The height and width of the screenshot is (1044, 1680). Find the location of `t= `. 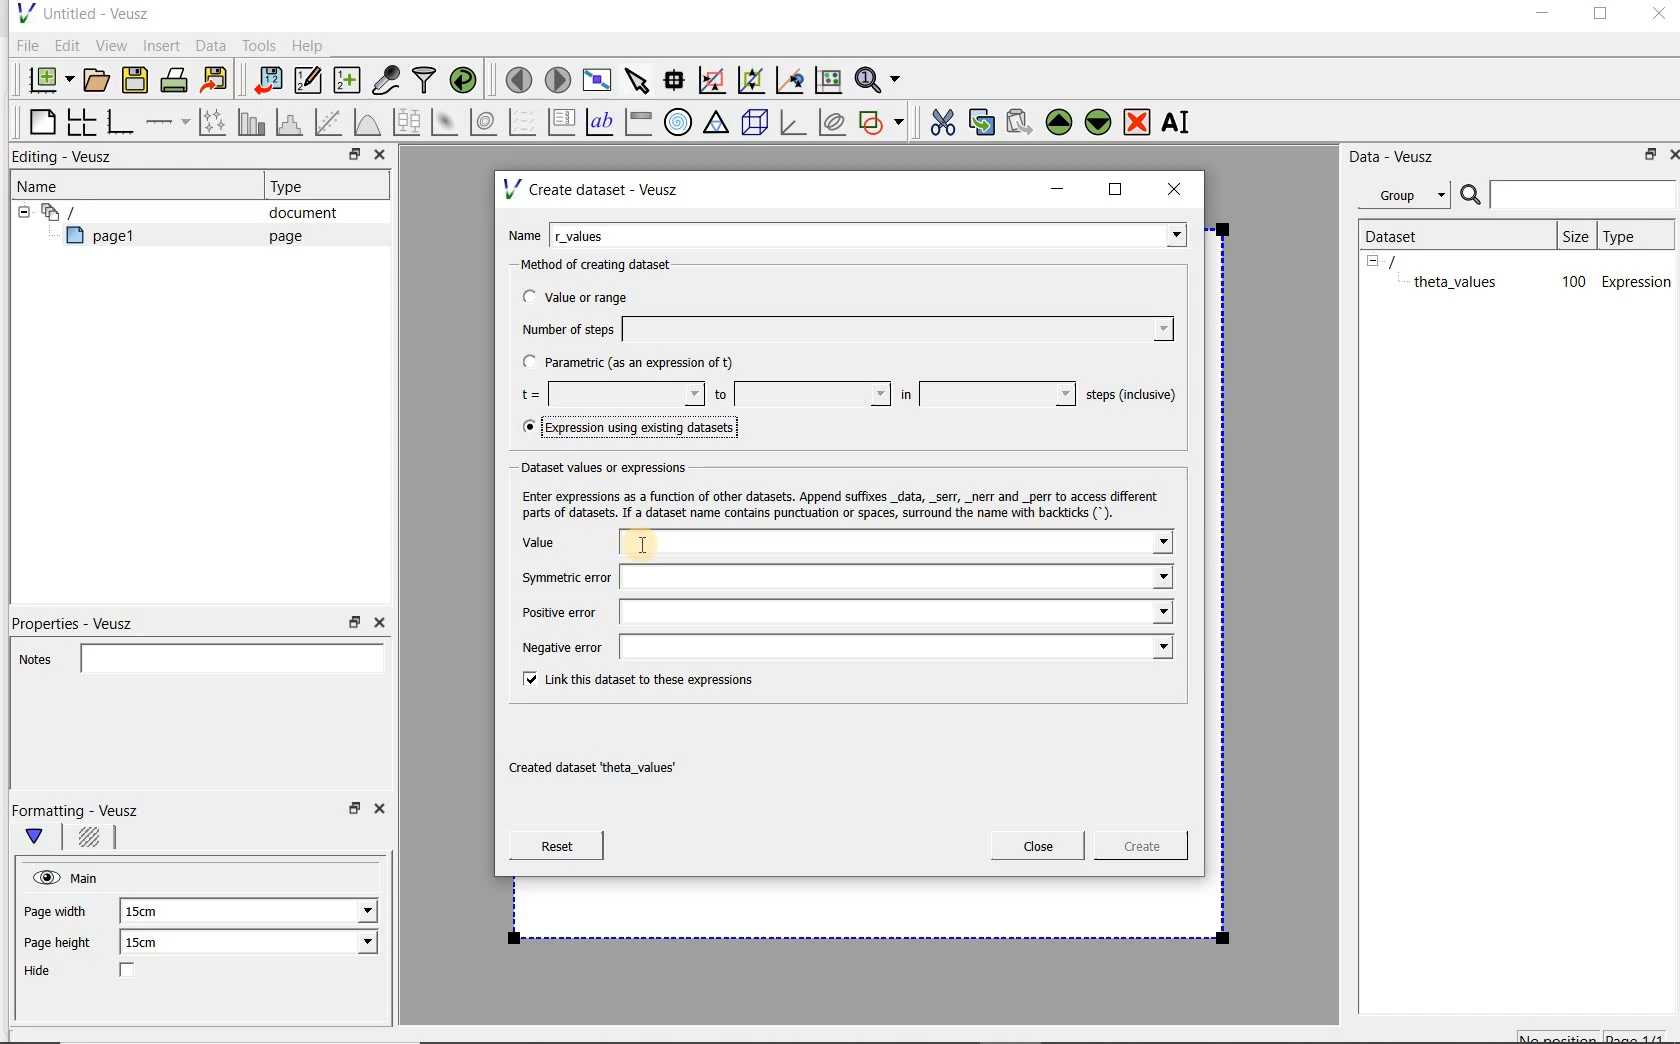

t=  is located at coordinates (608, 395).